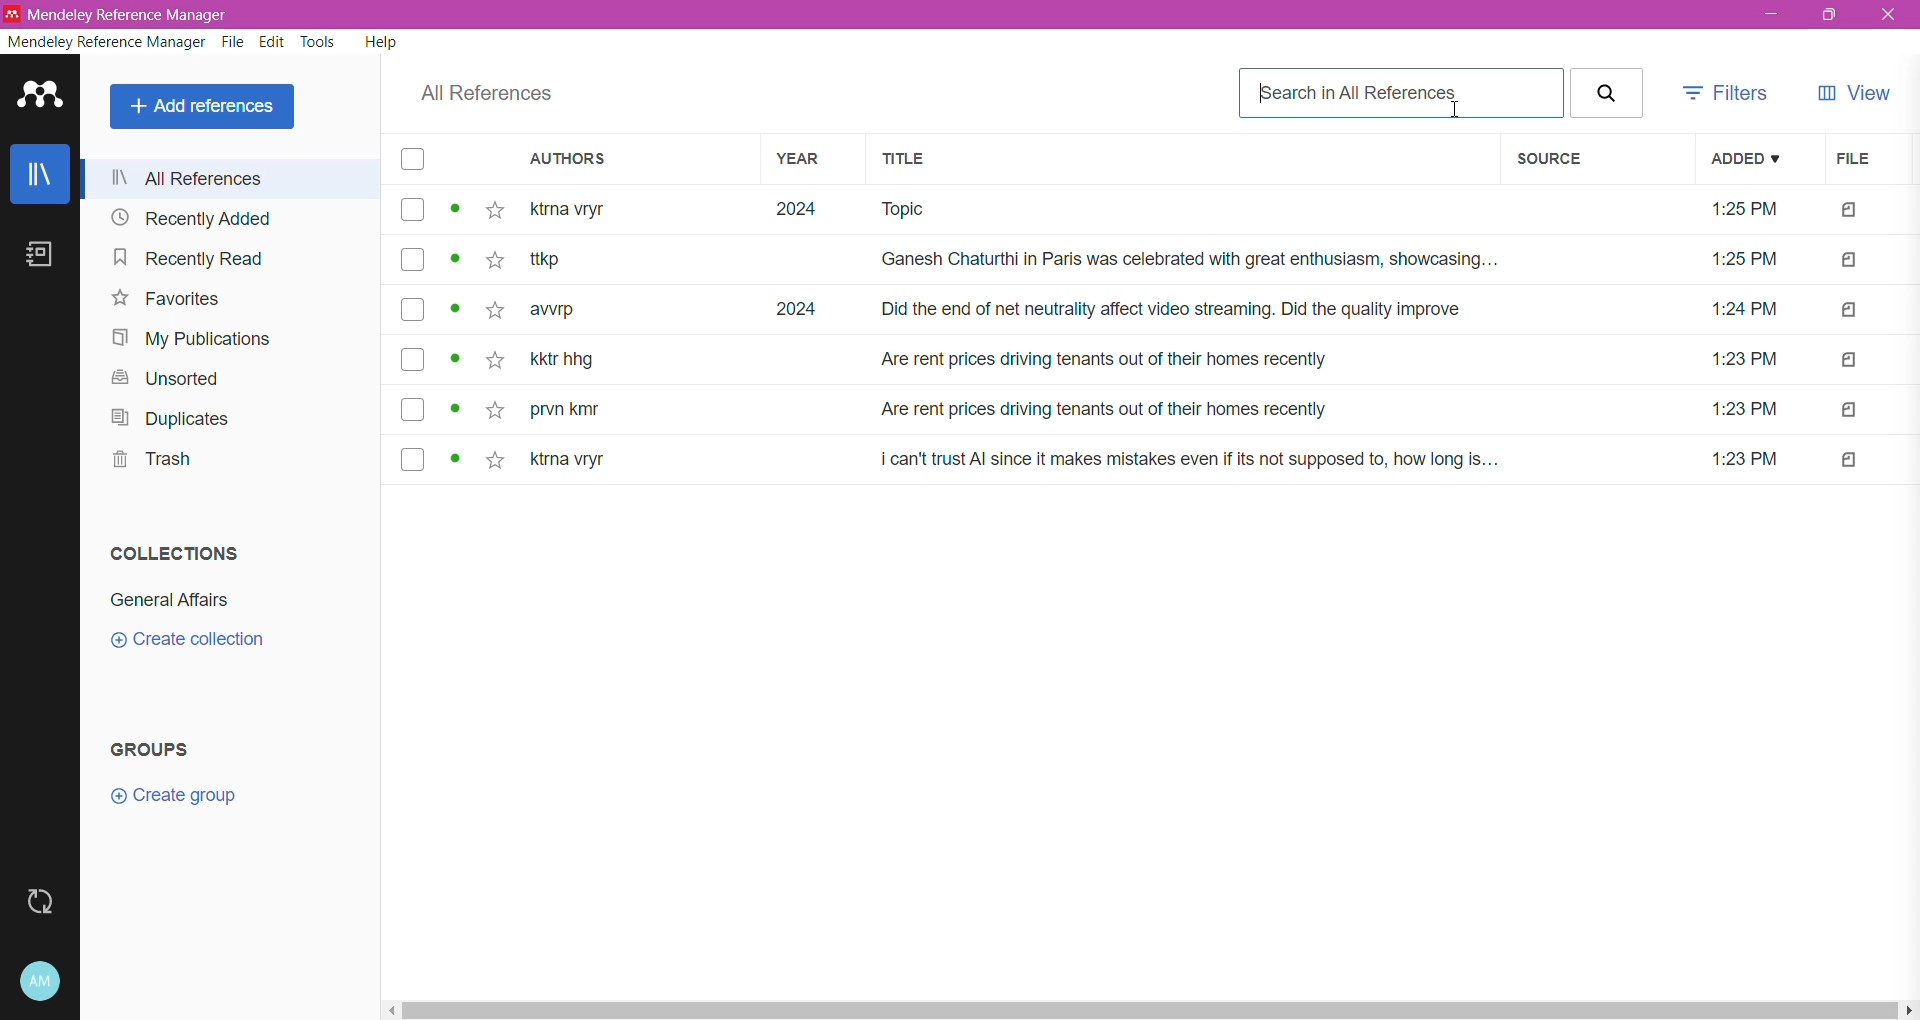 This screenshot has width=1920, height=1020. Describe the element at coordinates (1162, 361) in the screenshot. I see `¢  Kktrhhg Are rent prices driving tenants out of their homes recently 1:23 PM` at that location.